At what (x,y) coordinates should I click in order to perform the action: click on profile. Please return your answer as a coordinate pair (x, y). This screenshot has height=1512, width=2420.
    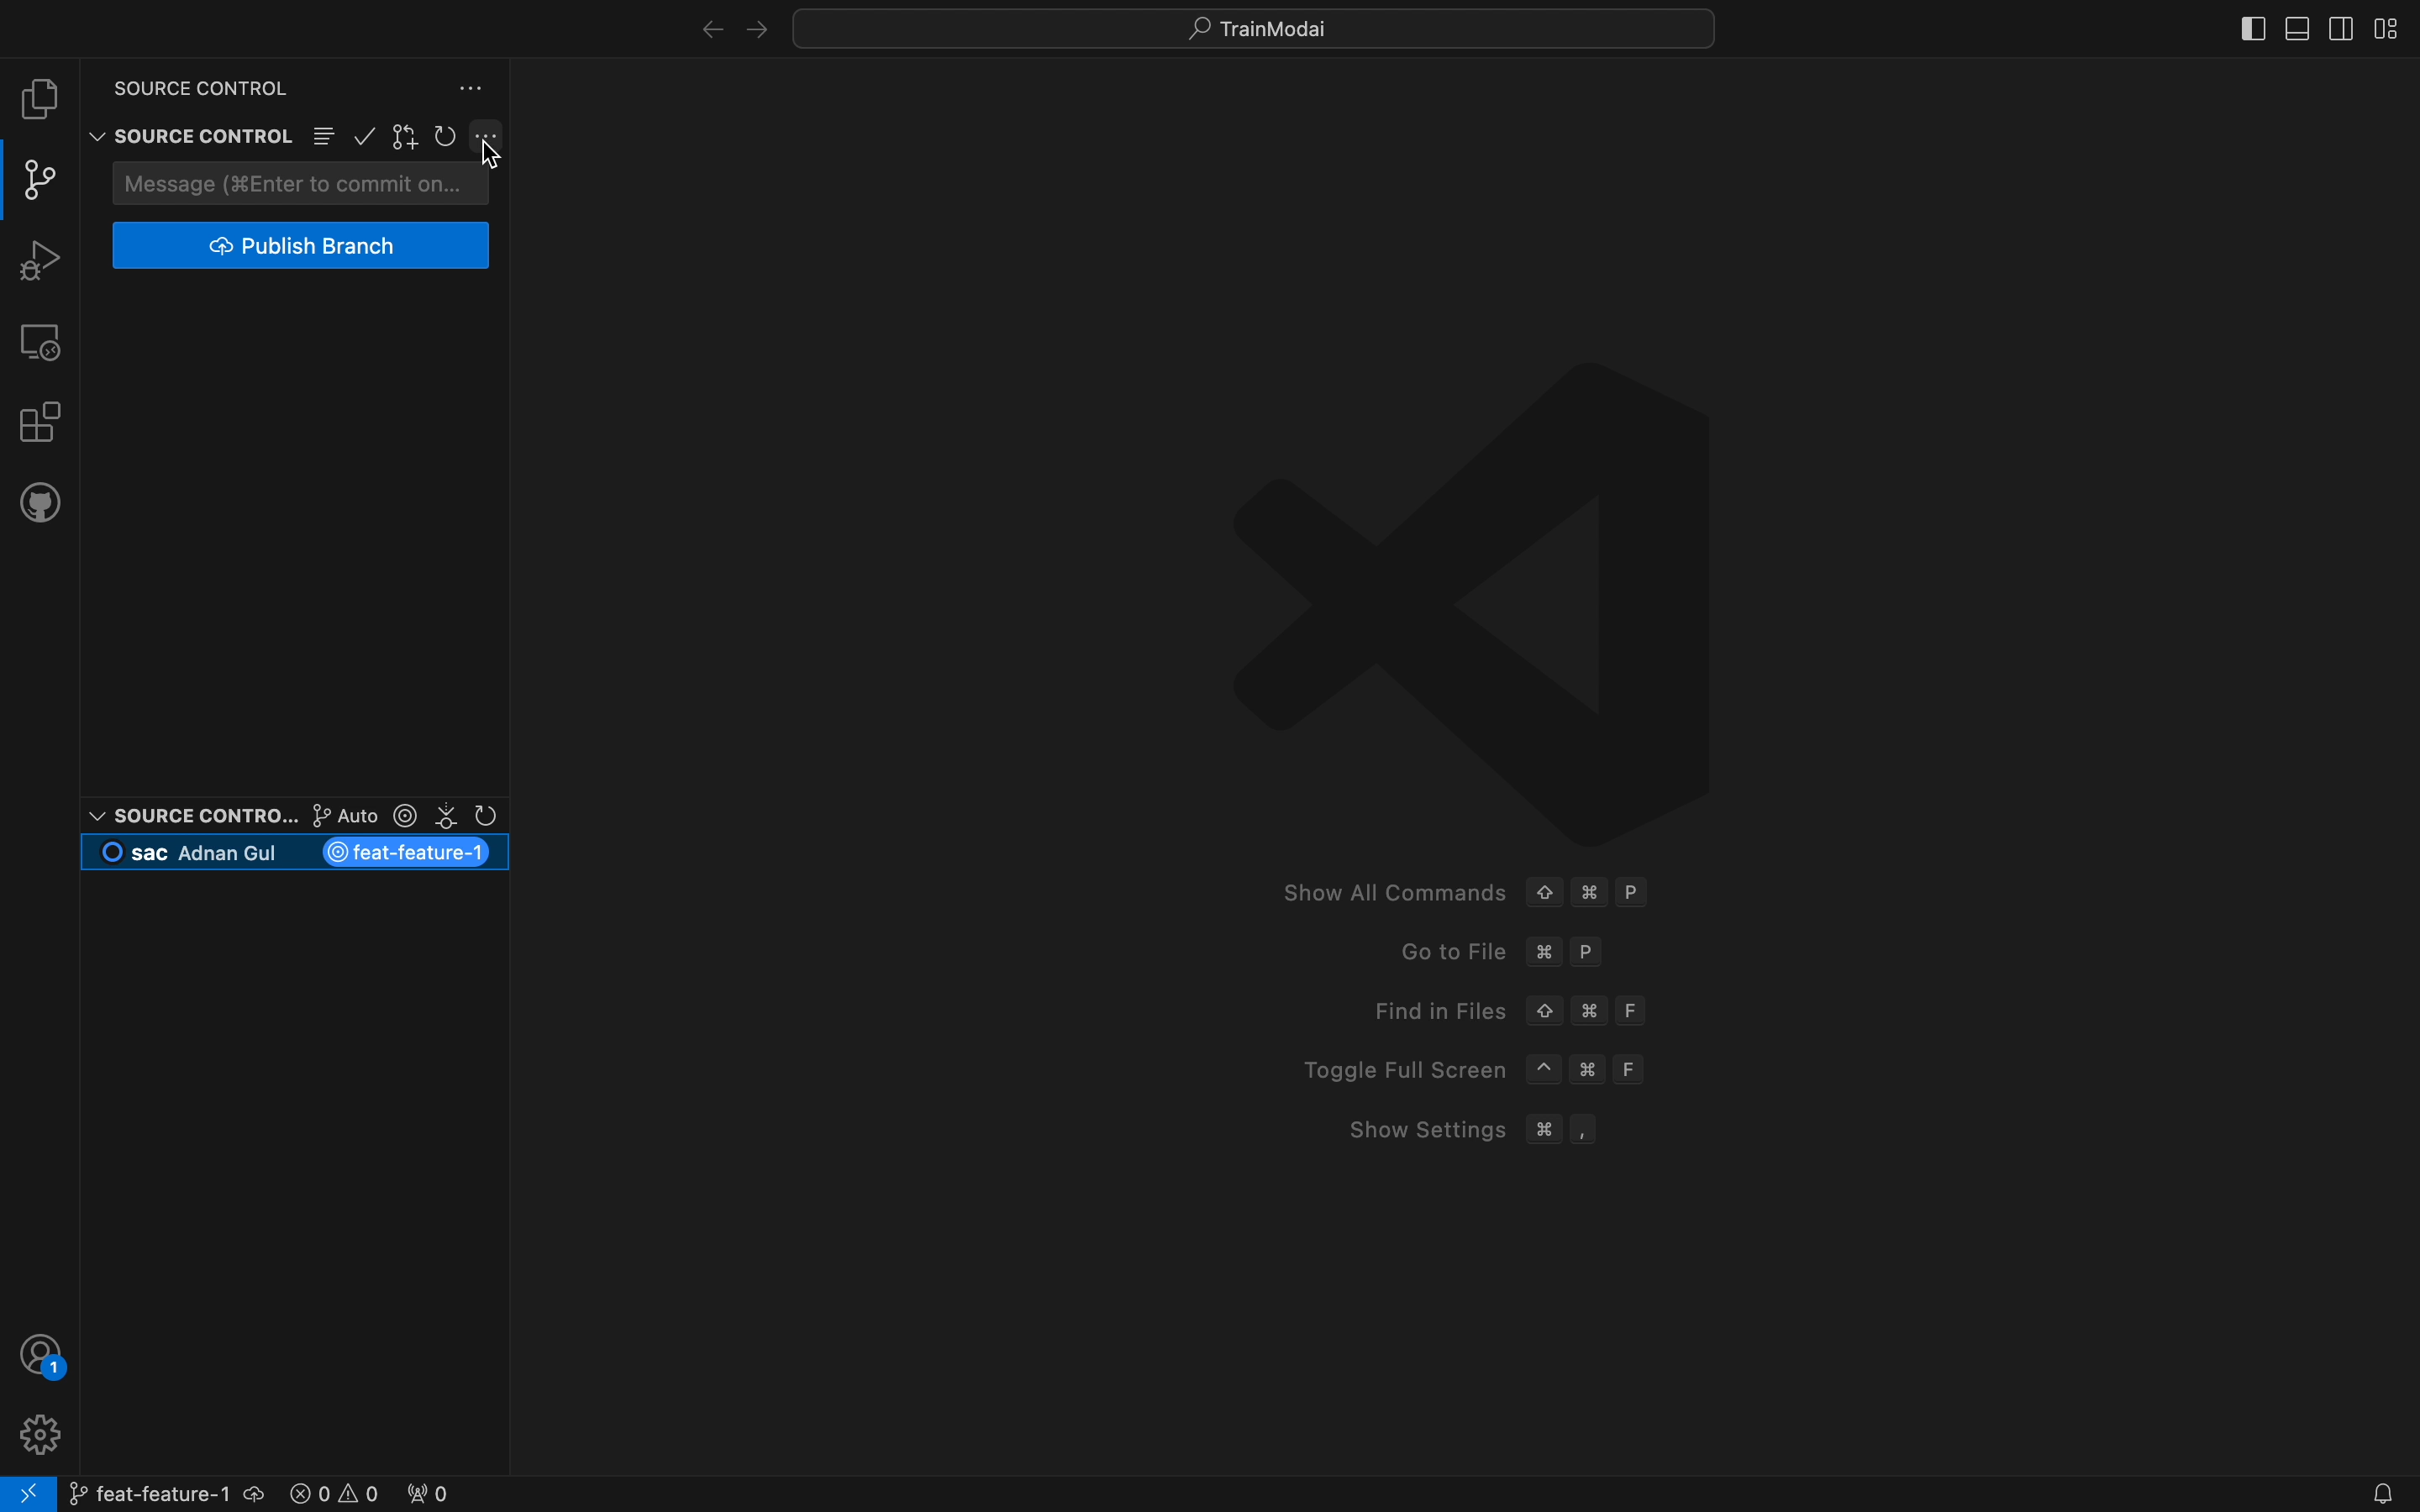
    Looking at the image, I should click on (37, 1432).